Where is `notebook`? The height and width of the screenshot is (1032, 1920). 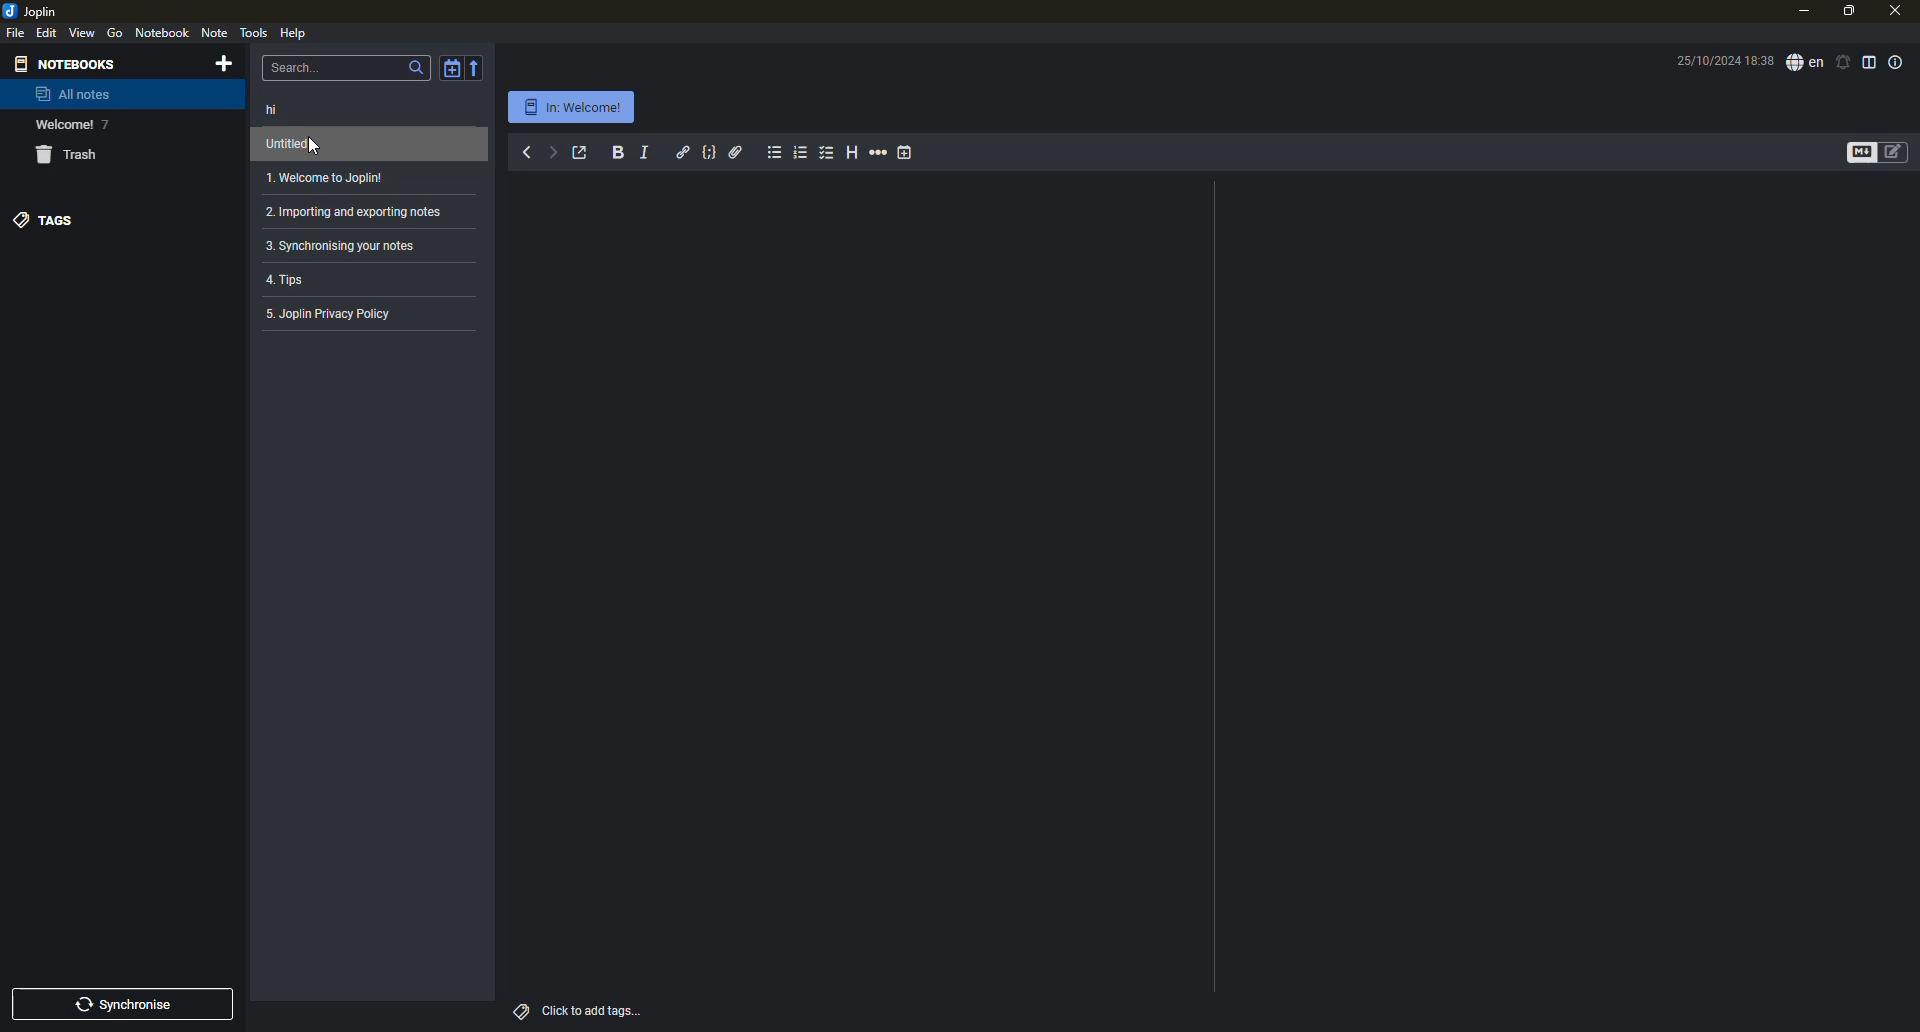
notebook is located at coordinates (163, 33).